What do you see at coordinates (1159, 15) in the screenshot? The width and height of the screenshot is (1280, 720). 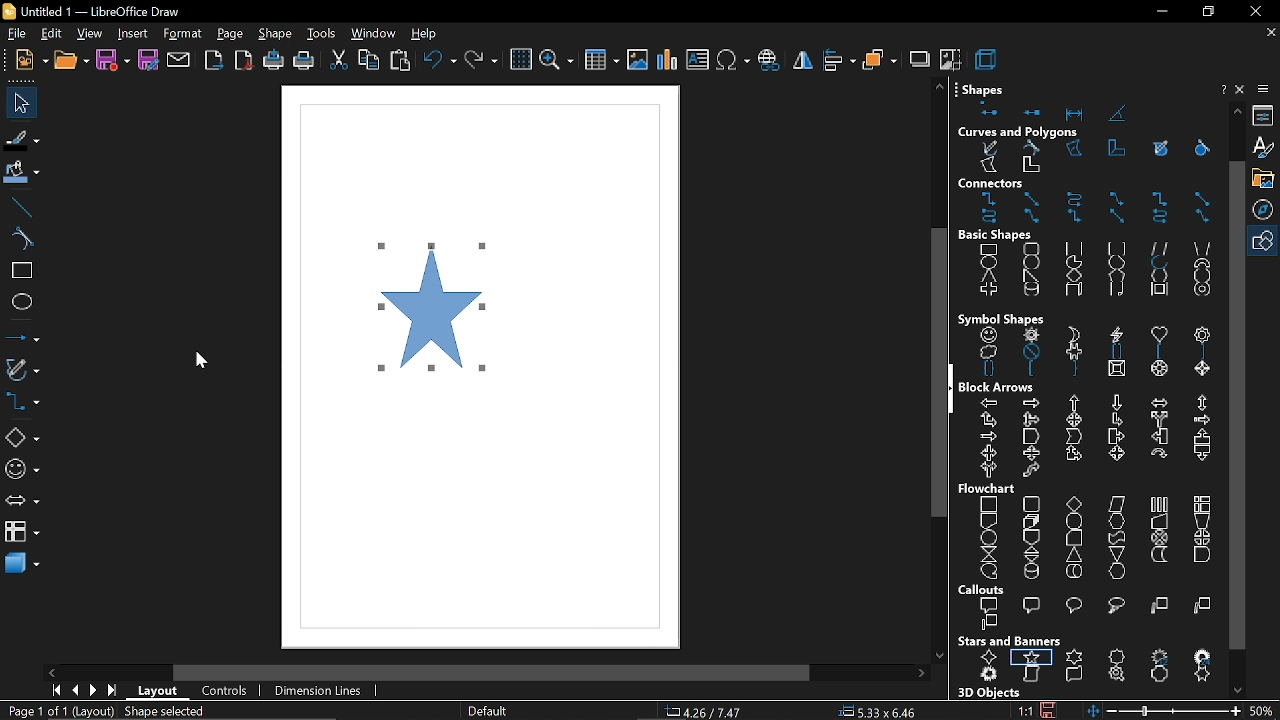 I see `minimize` at bounding box center [1159, 15].